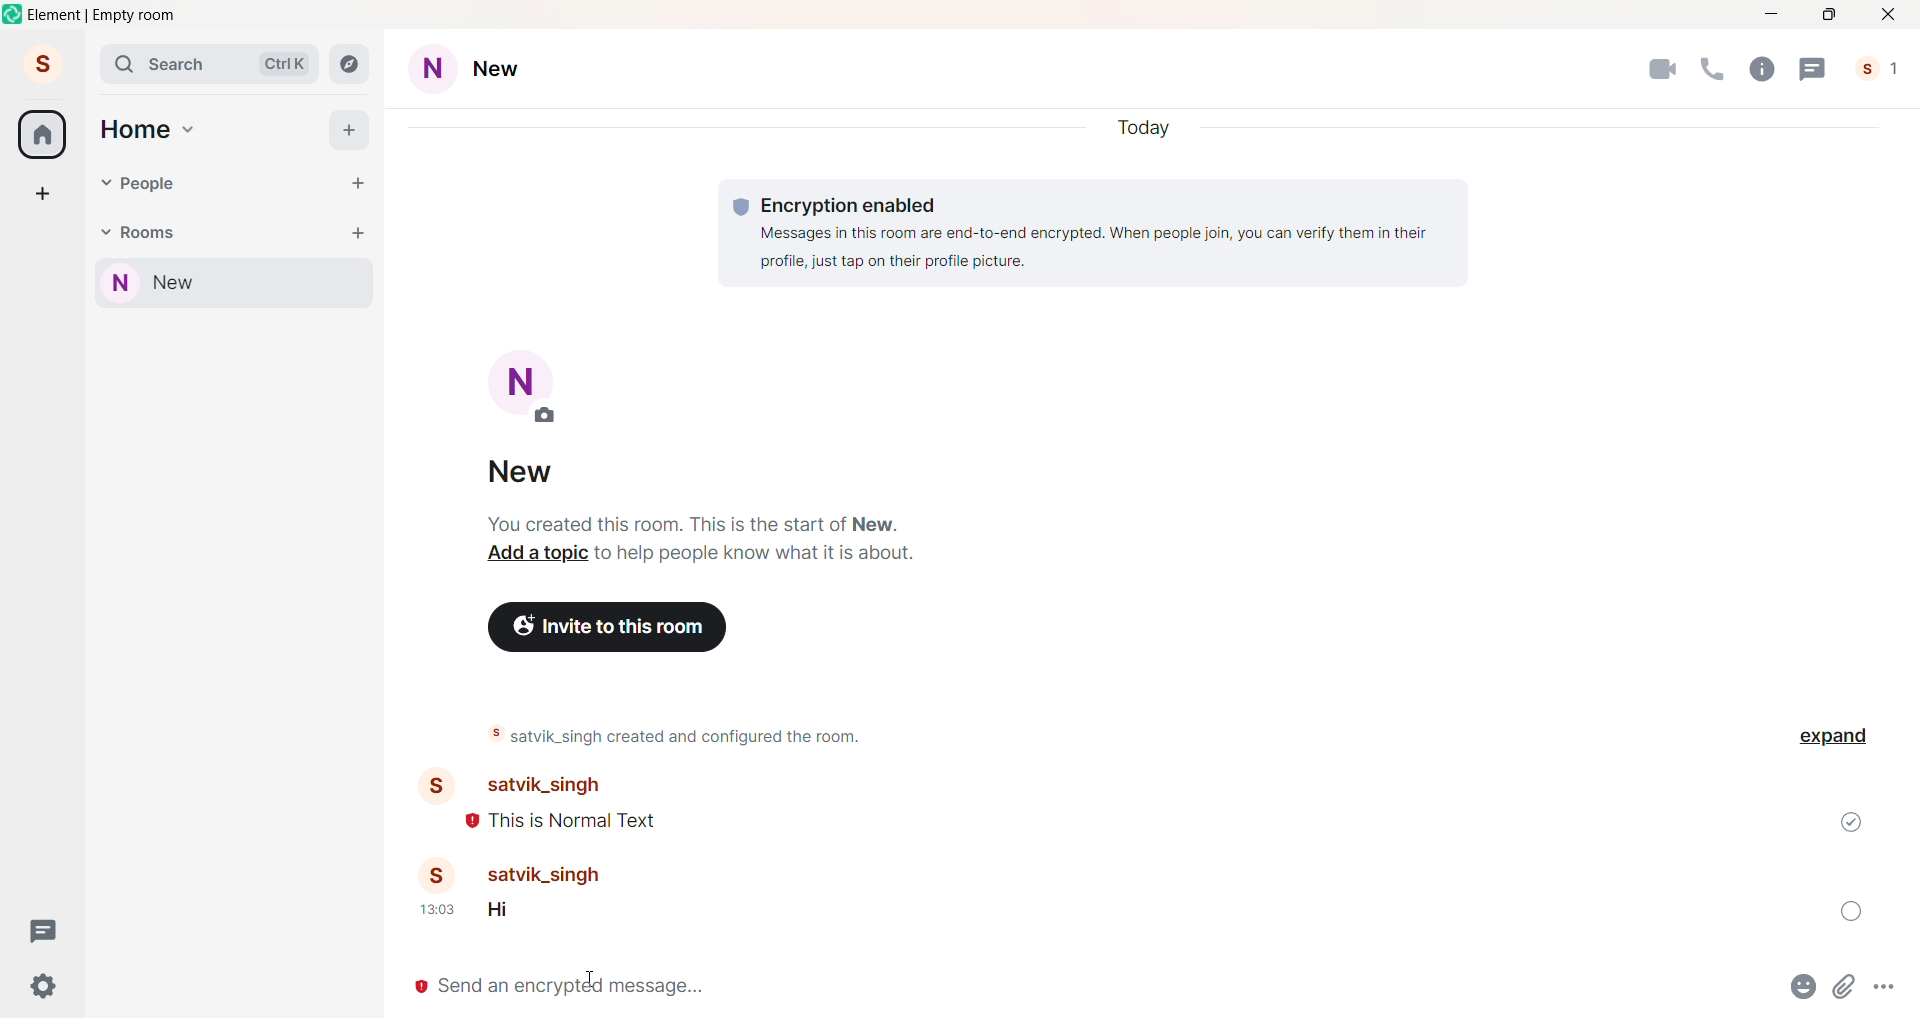  I want to click on Search Bar, so click(212, 65).